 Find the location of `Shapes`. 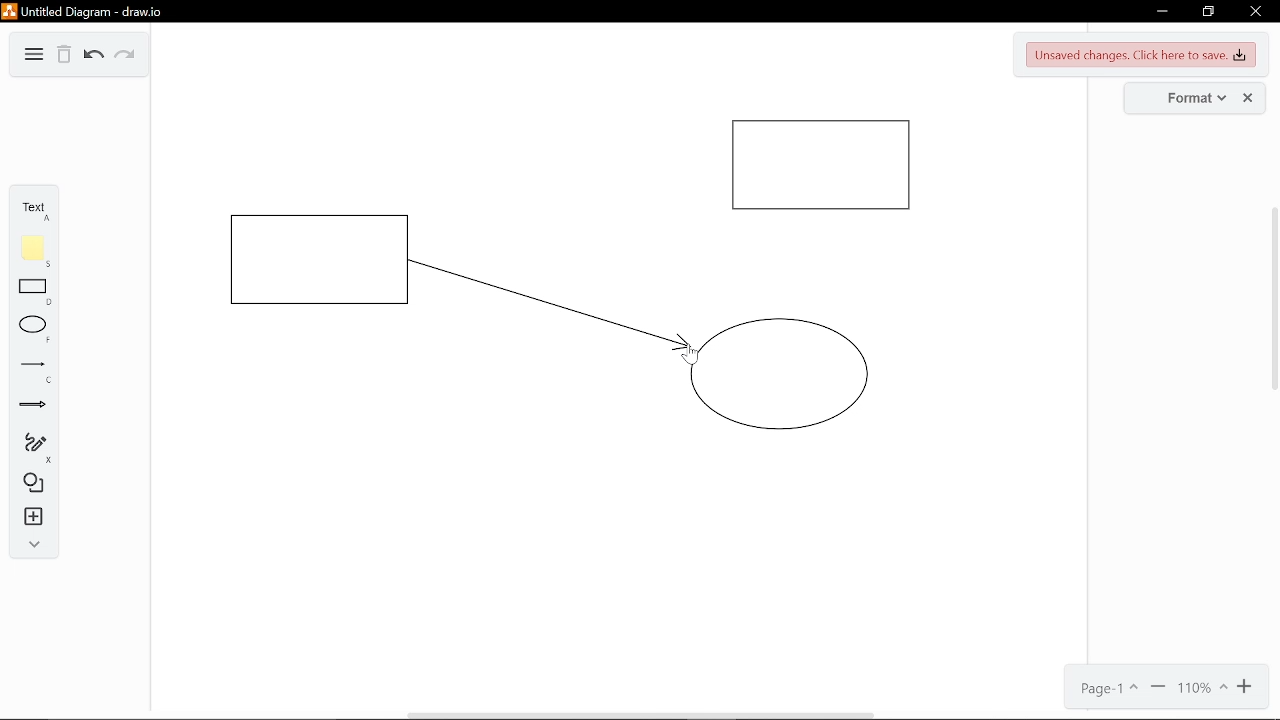

Shapes is located at coordinates (30, 484).